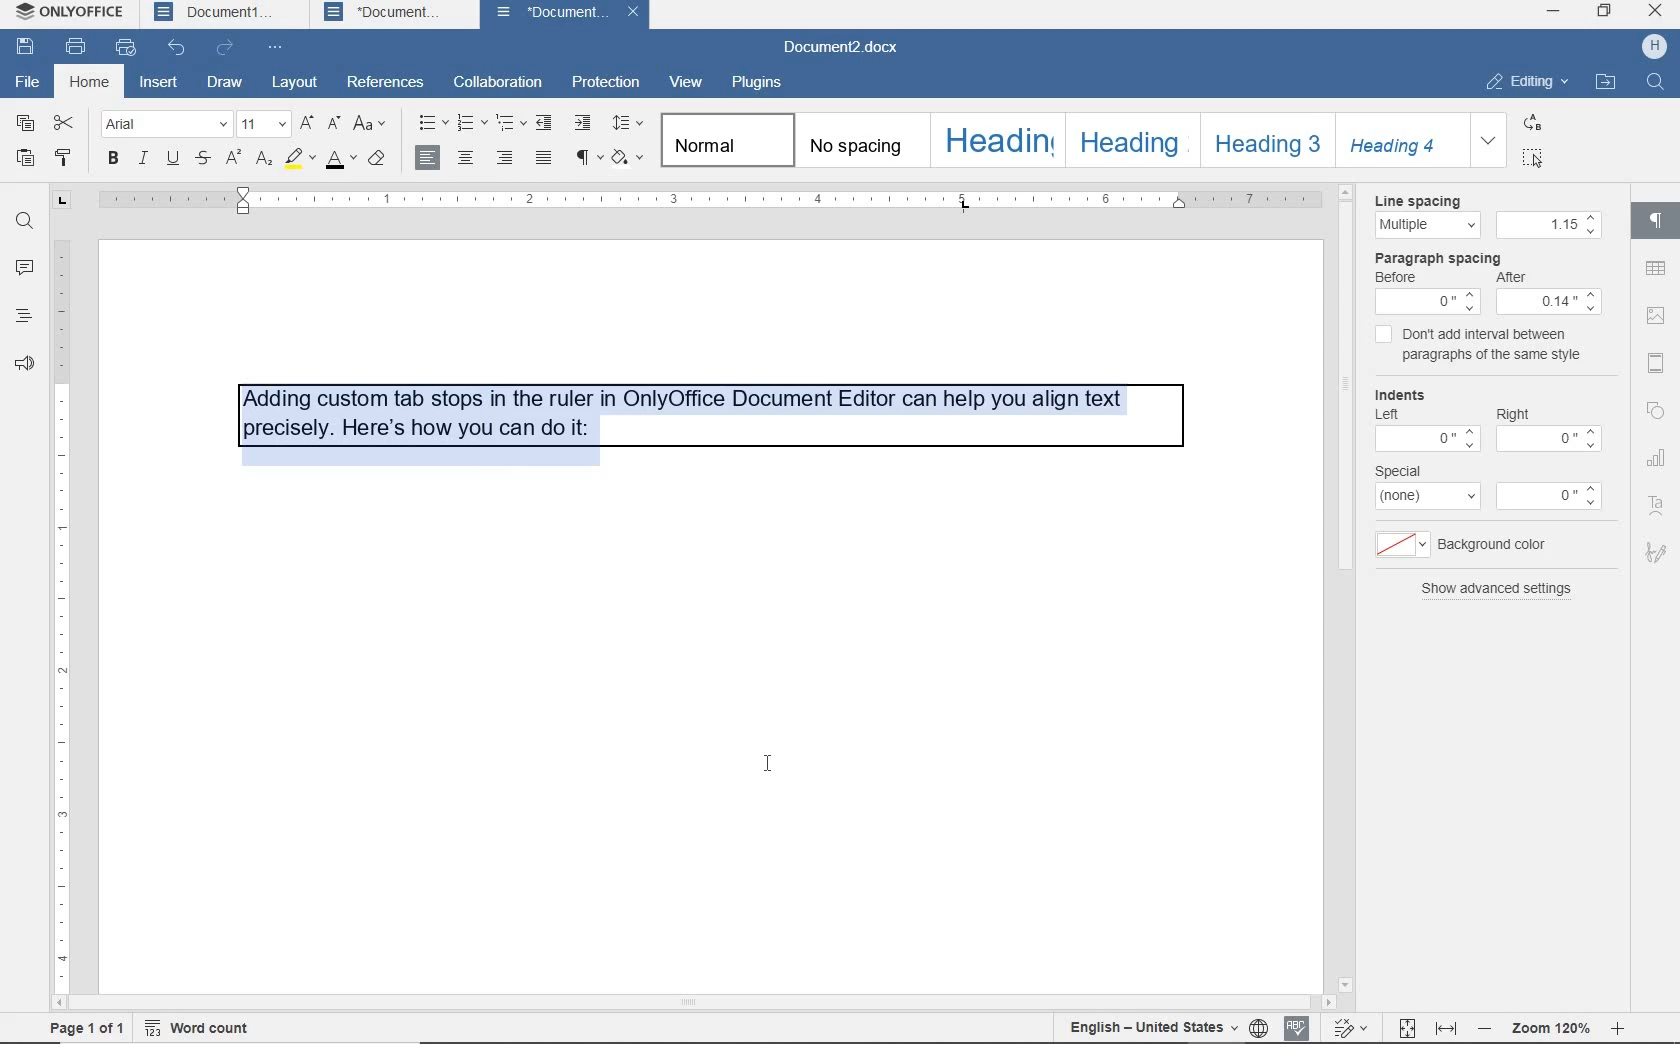 The width and height of the screenshot is (1680, 1044). What do you see at coordinates (1300, 1028) in the screenshot?
I see `spelling check` at bounding box center [1300, 1028].